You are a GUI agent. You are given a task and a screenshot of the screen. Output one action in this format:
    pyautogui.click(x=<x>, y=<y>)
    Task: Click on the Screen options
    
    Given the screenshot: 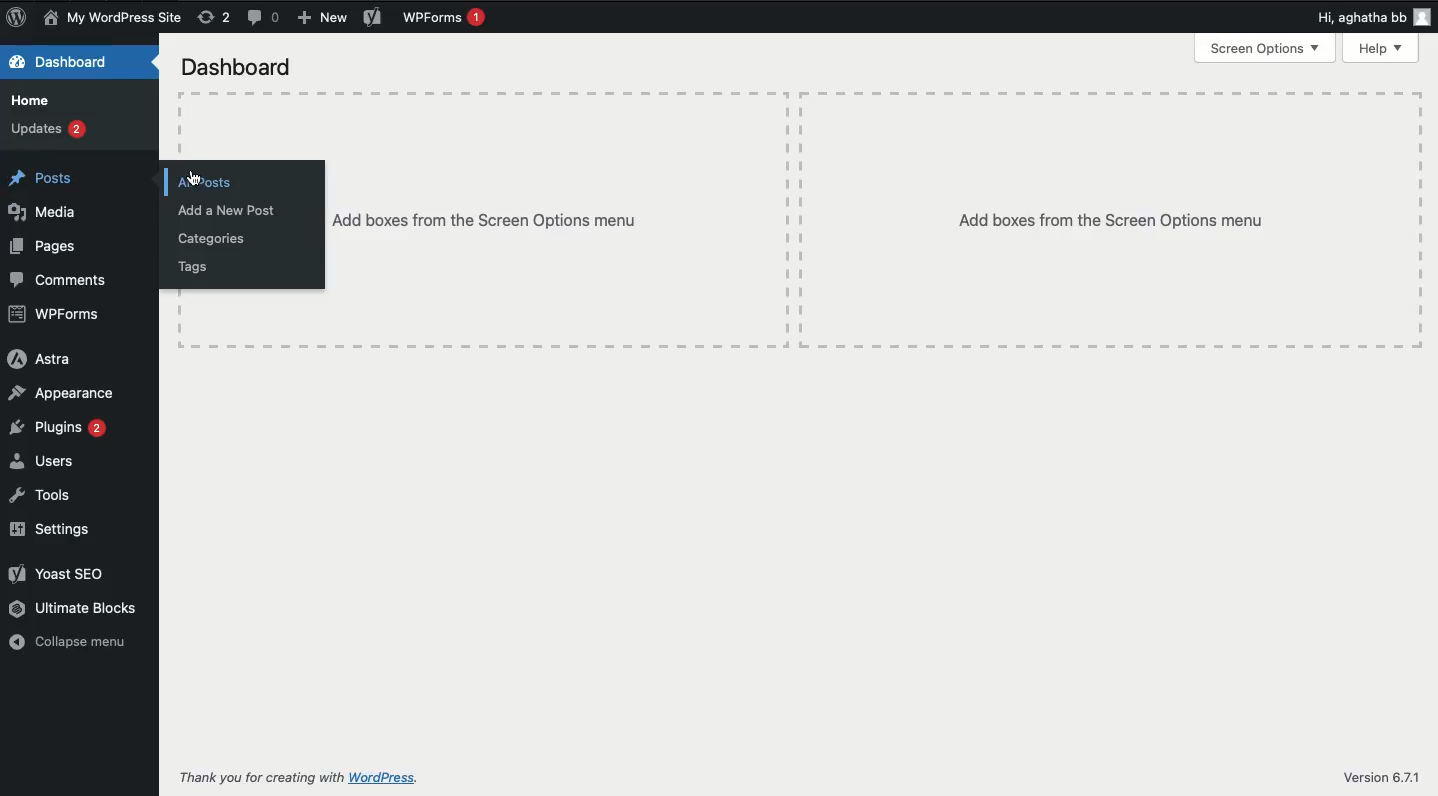 What is the action you would take?
    pyautogui.click(x=1264, y=49)
    